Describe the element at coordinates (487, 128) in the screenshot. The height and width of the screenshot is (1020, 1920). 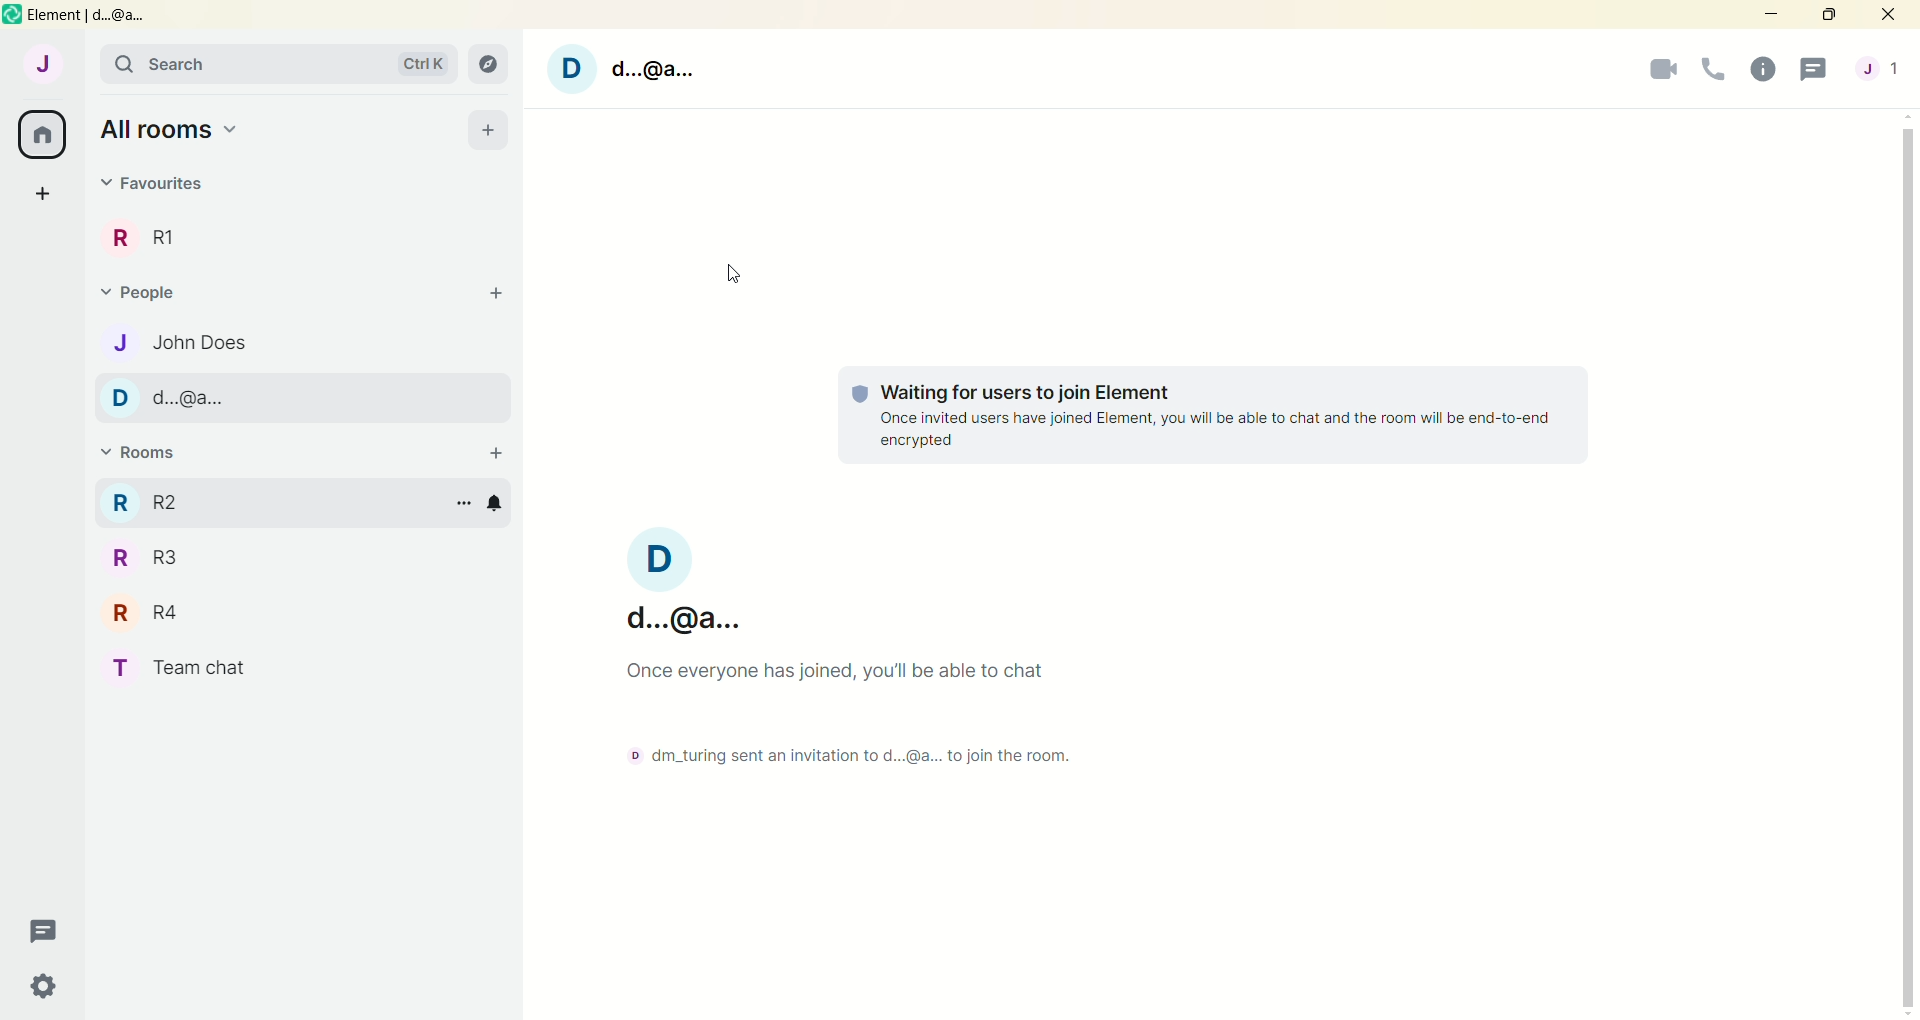
I see `Add All rooms` at that location.